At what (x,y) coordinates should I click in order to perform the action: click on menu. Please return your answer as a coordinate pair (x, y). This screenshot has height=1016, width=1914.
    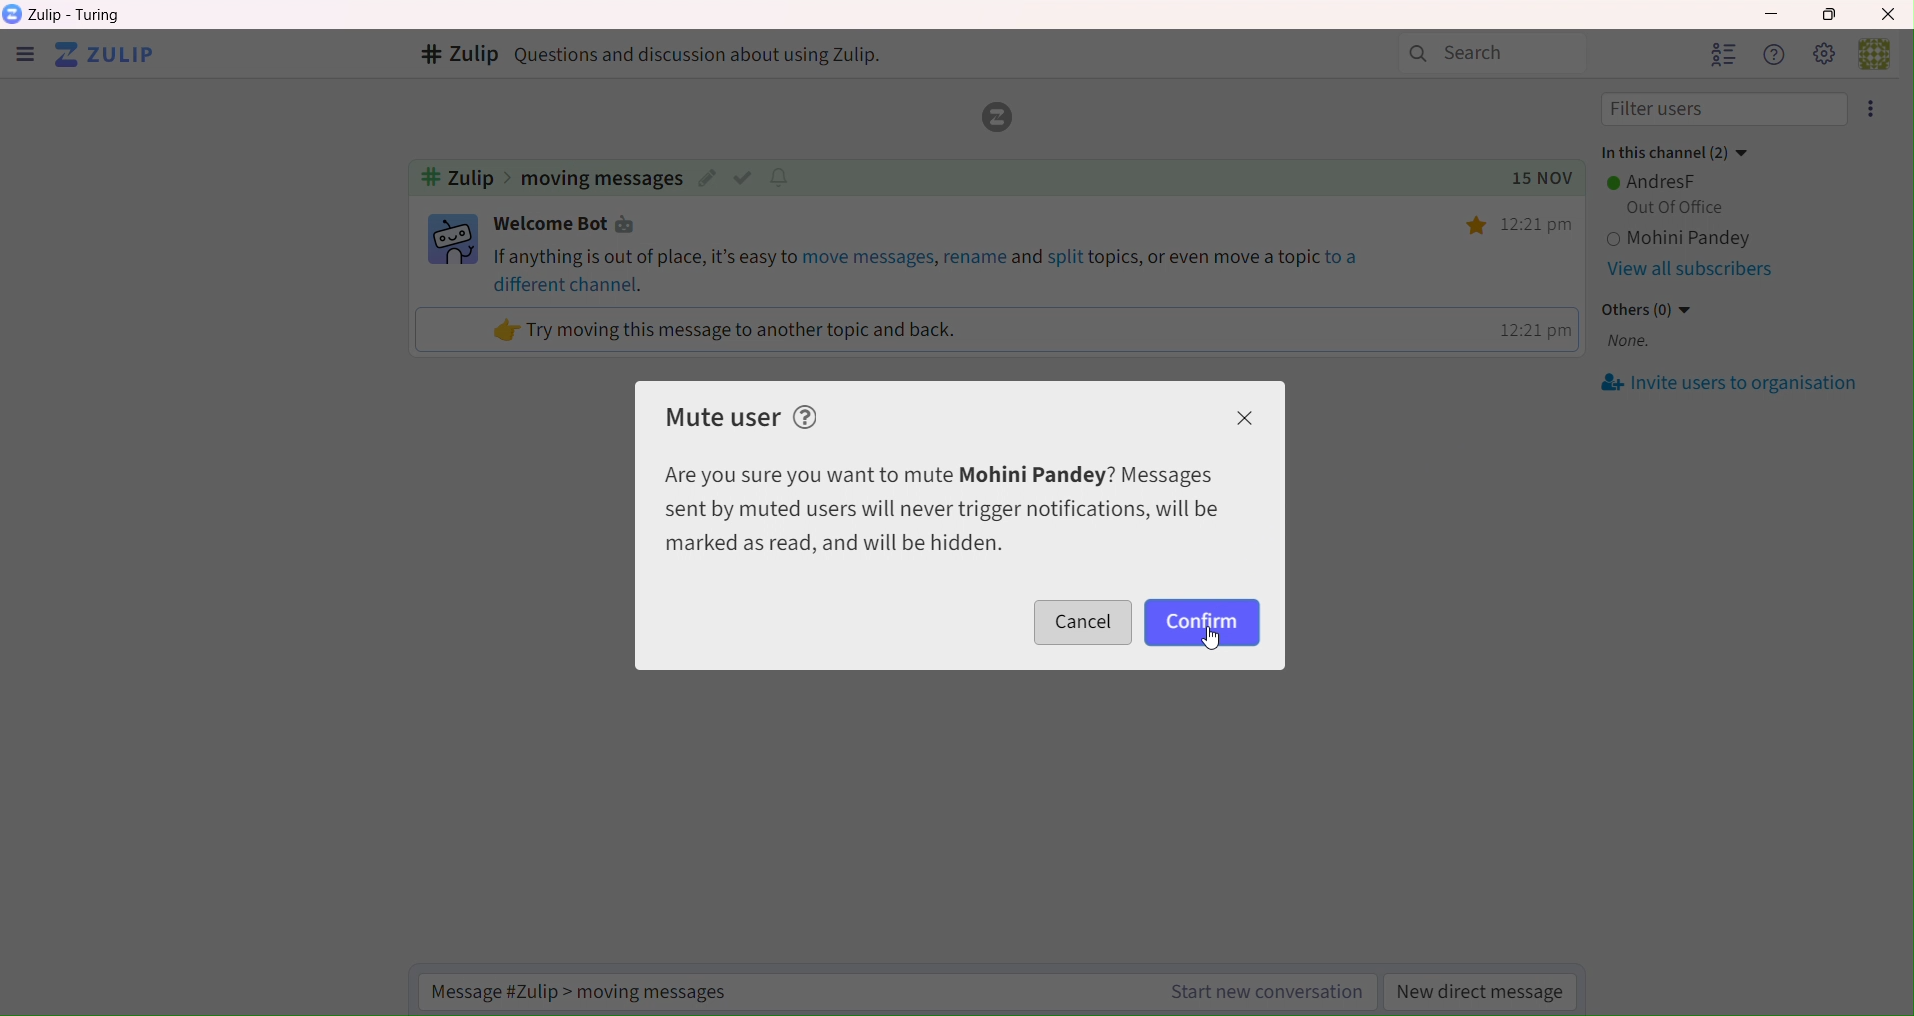
    Looking at the image, I should click on (24, 57).